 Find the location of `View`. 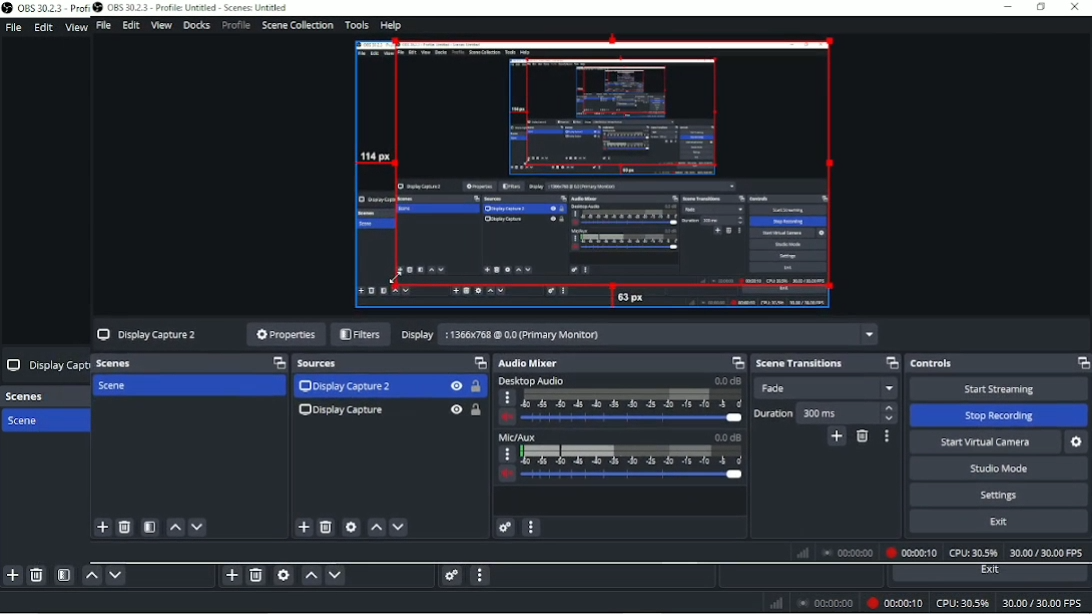

View is located at coordinates (75, 26).